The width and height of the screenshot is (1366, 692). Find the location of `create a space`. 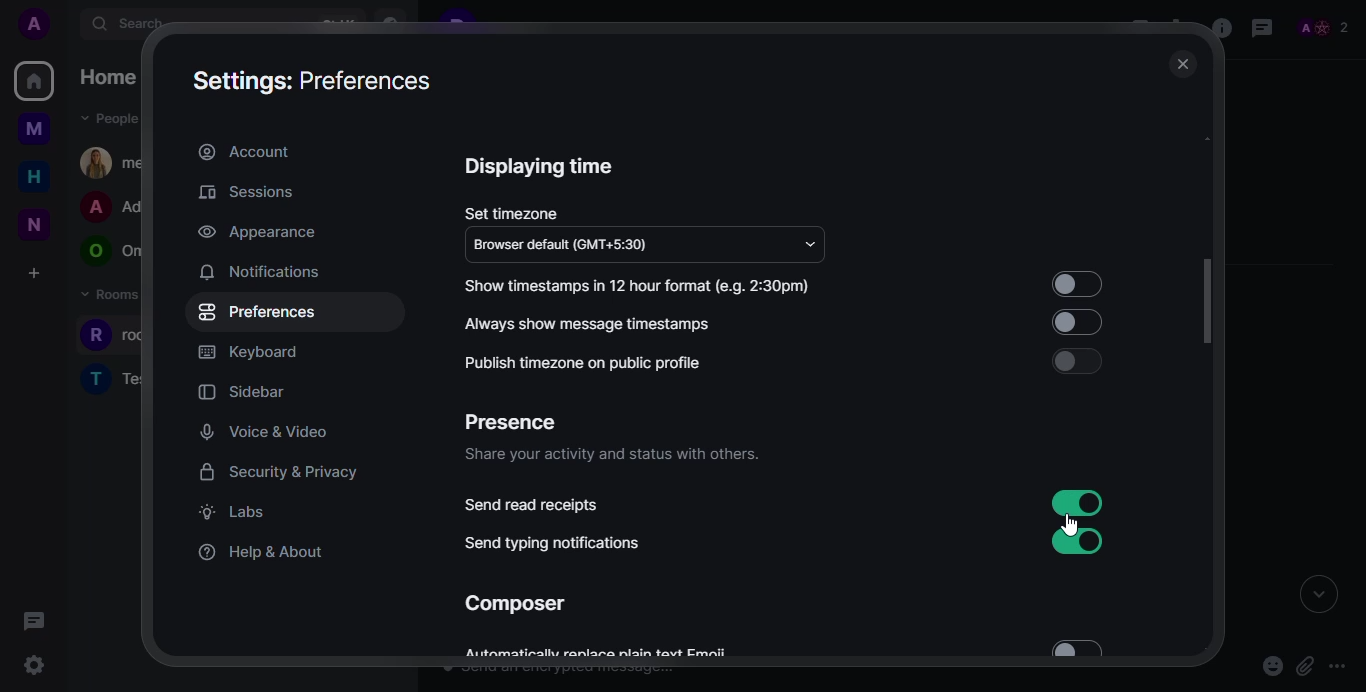

create a space is located at coordinates (33, 272).